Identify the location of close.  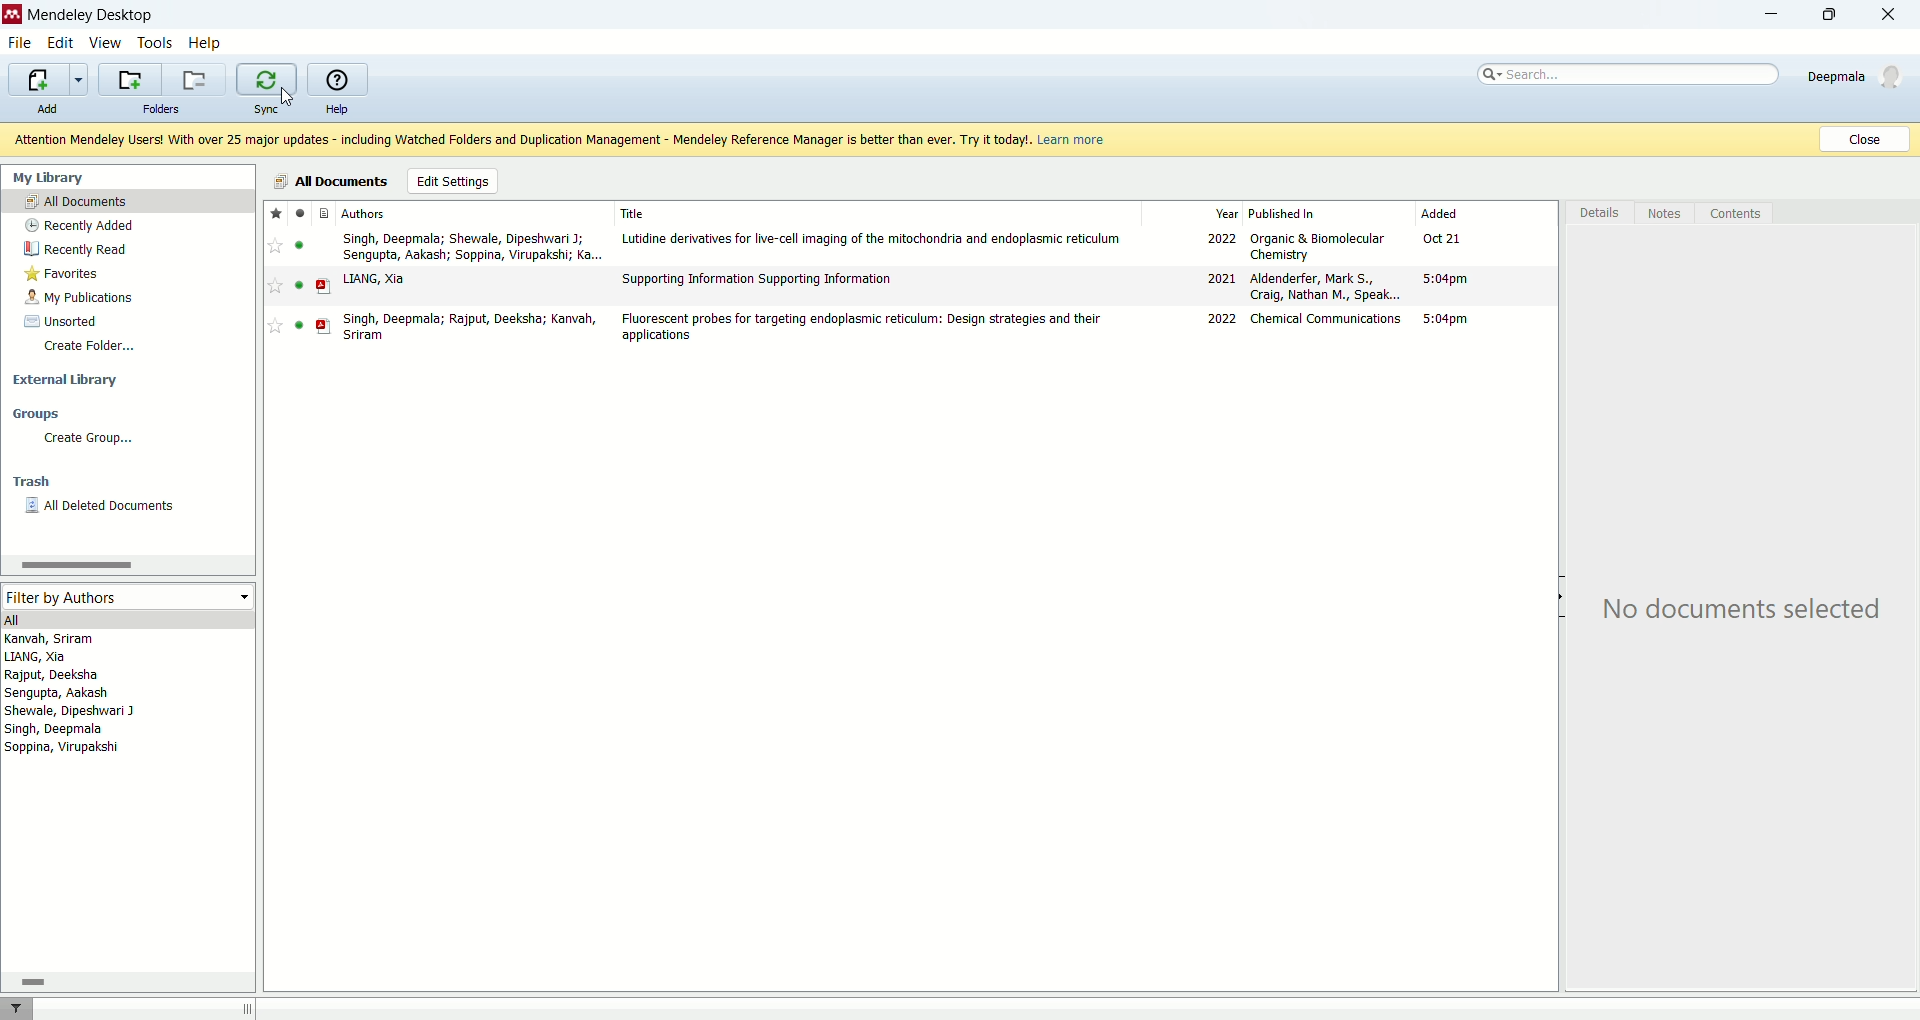
(1889, 15).